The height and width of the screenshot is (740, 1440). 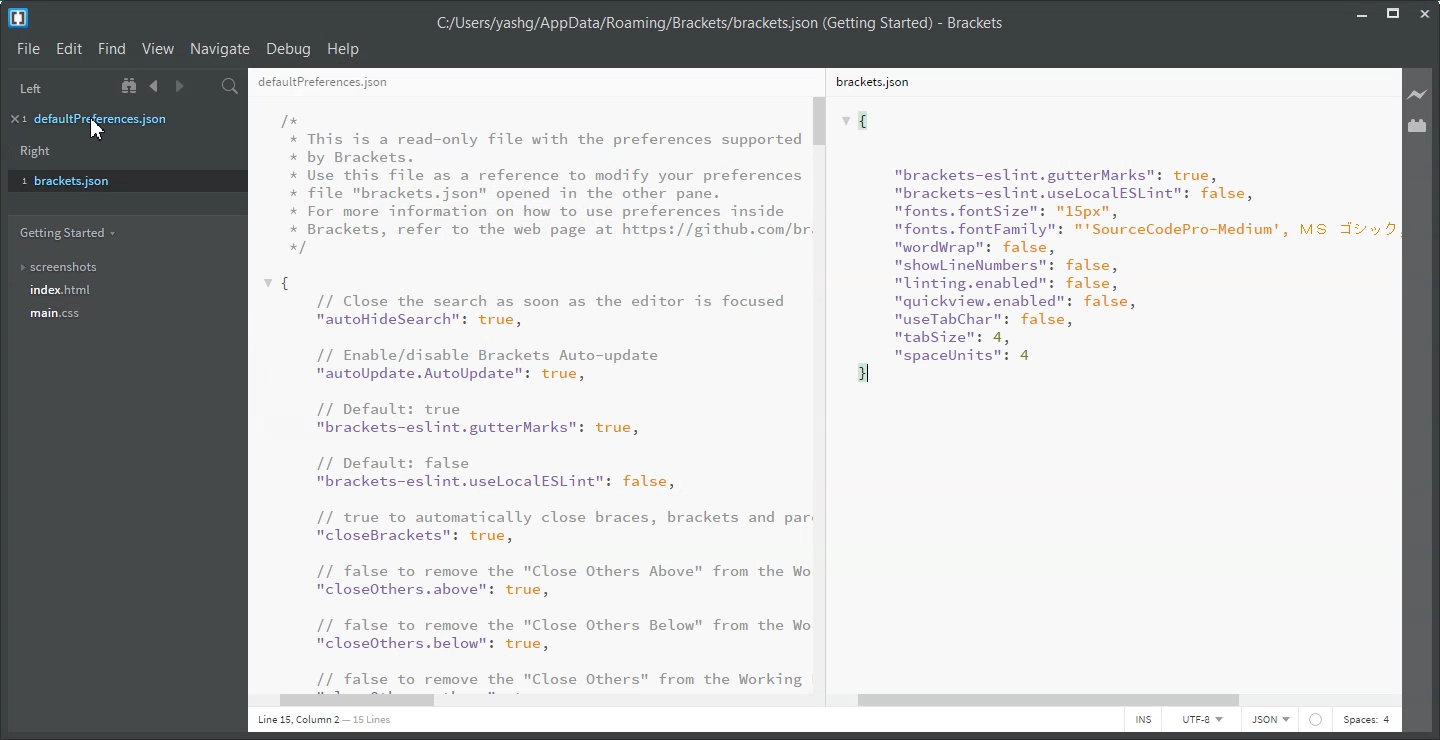 What do you see at coordinates (18, 18) in the screenshot?
I see `Logo` at bounding box center [18, 18].